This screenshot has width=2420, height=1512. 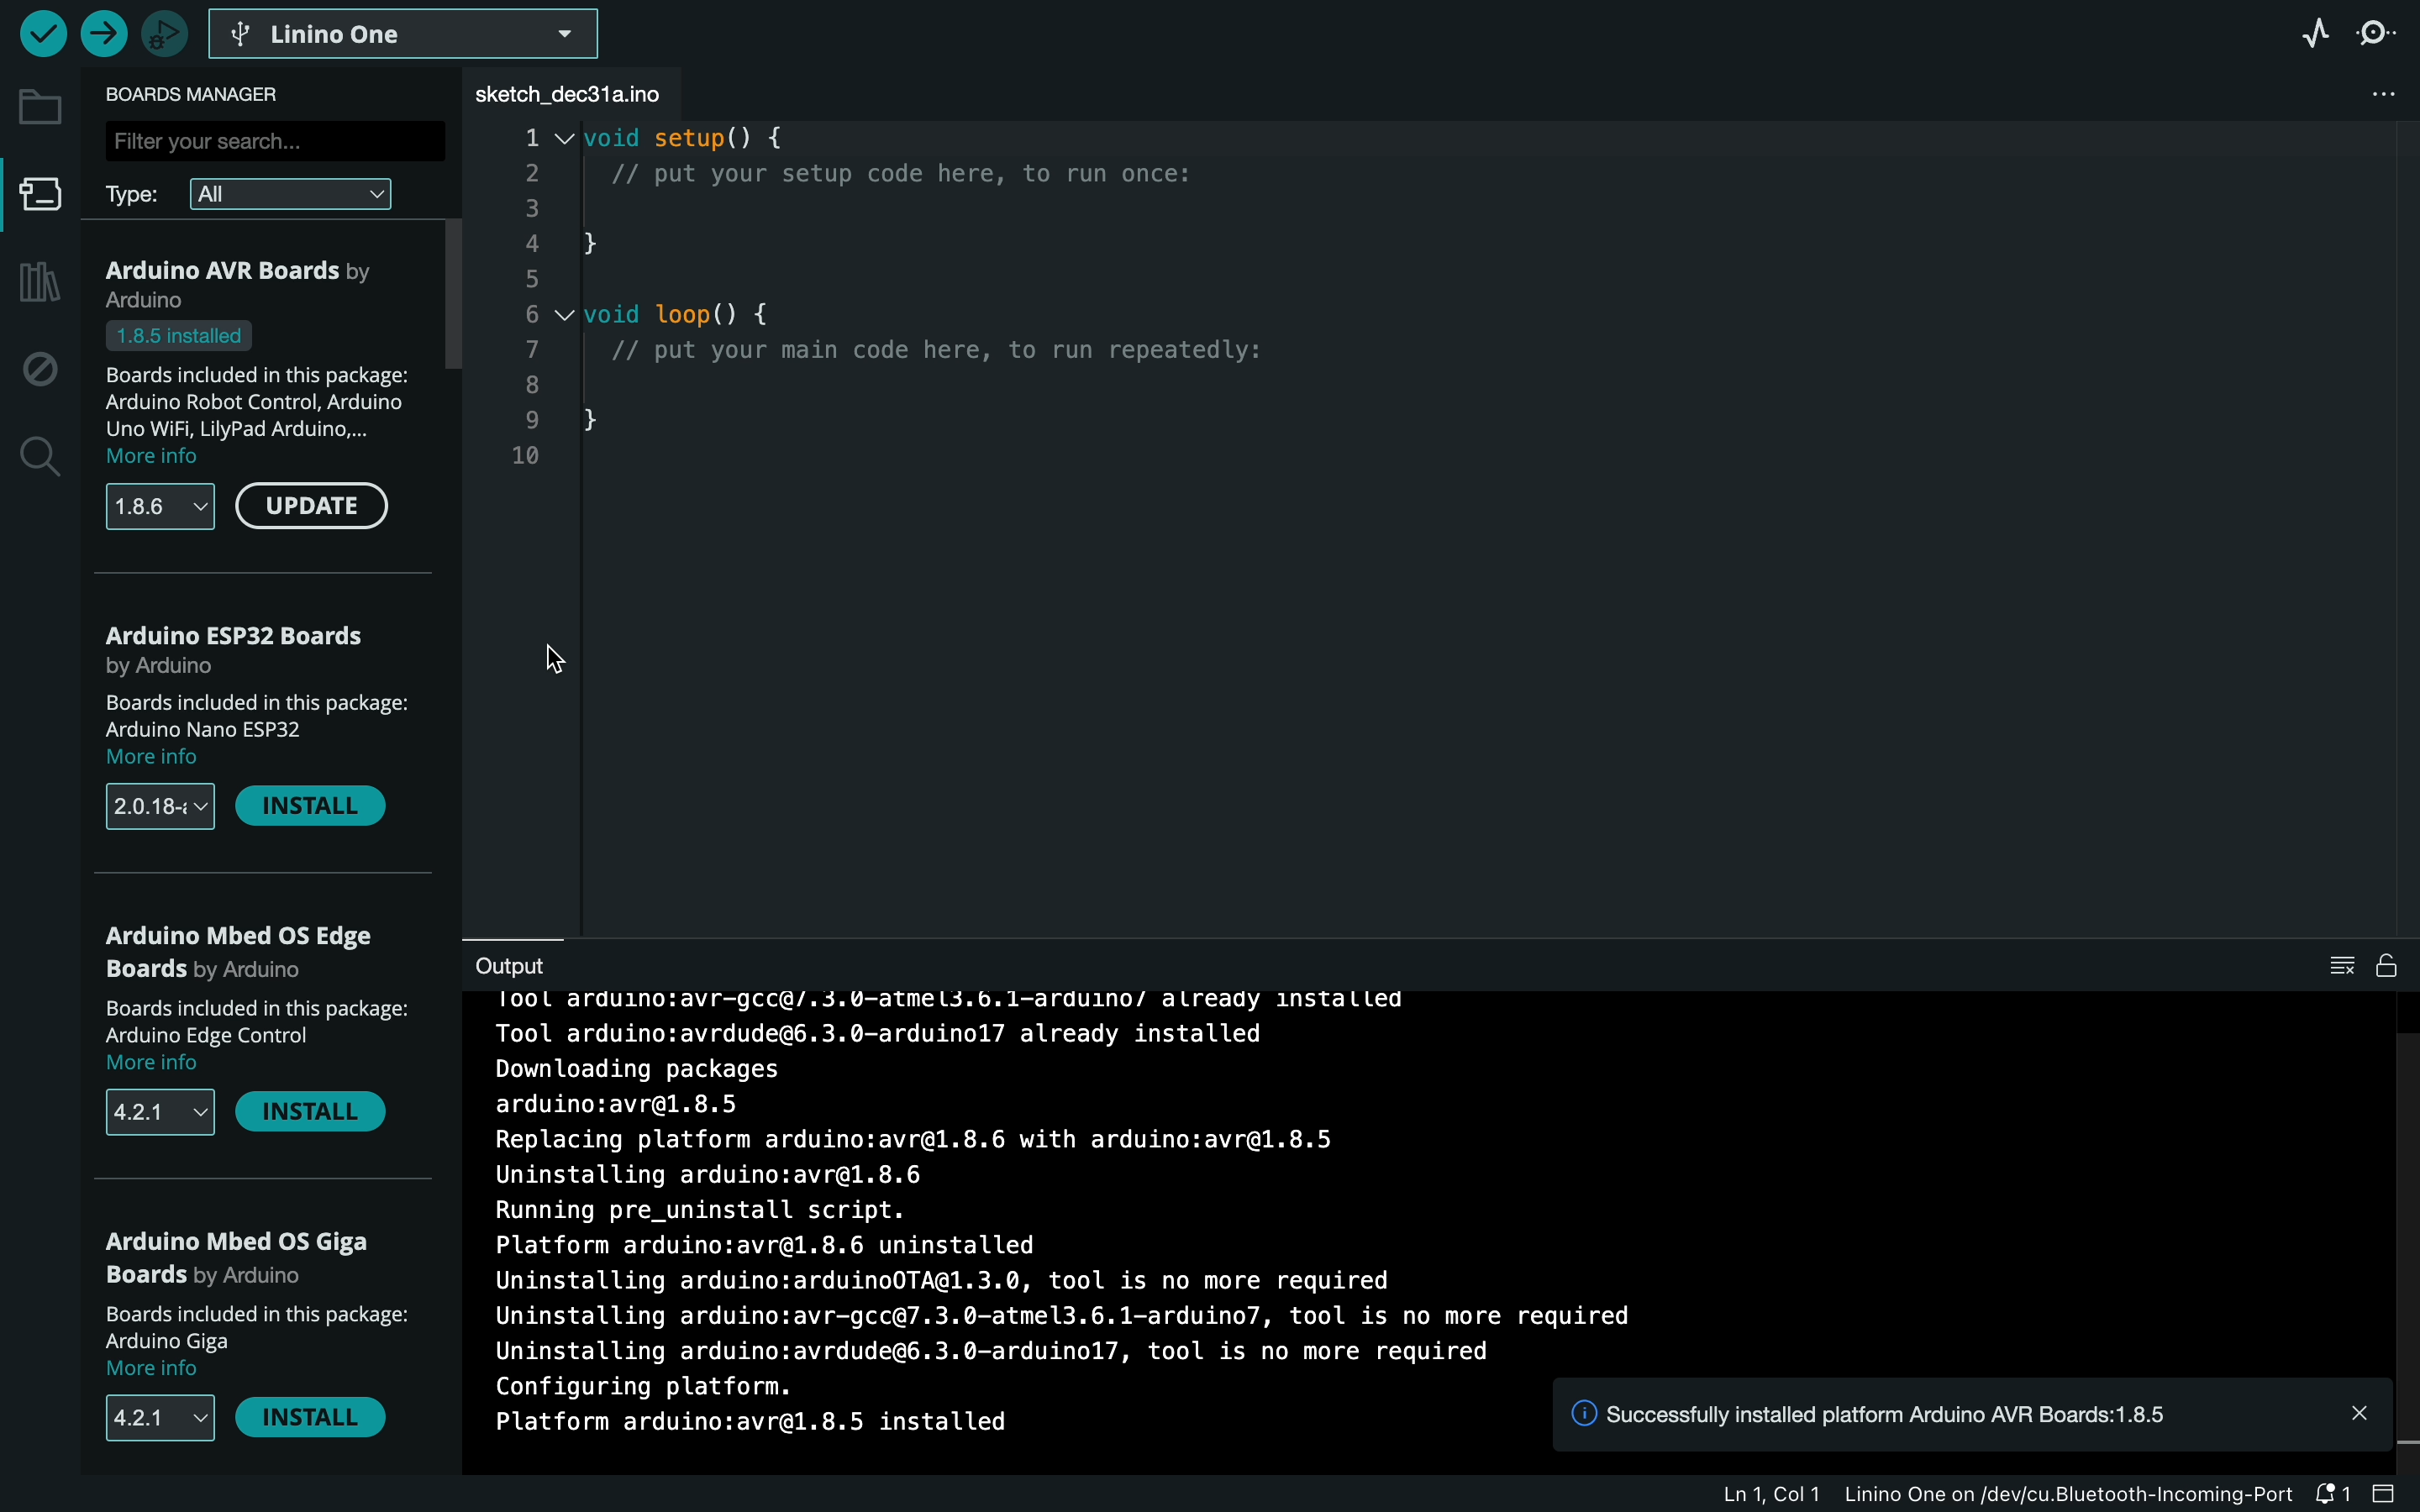 I want to click on notification, so click(x=2390, y=1489).